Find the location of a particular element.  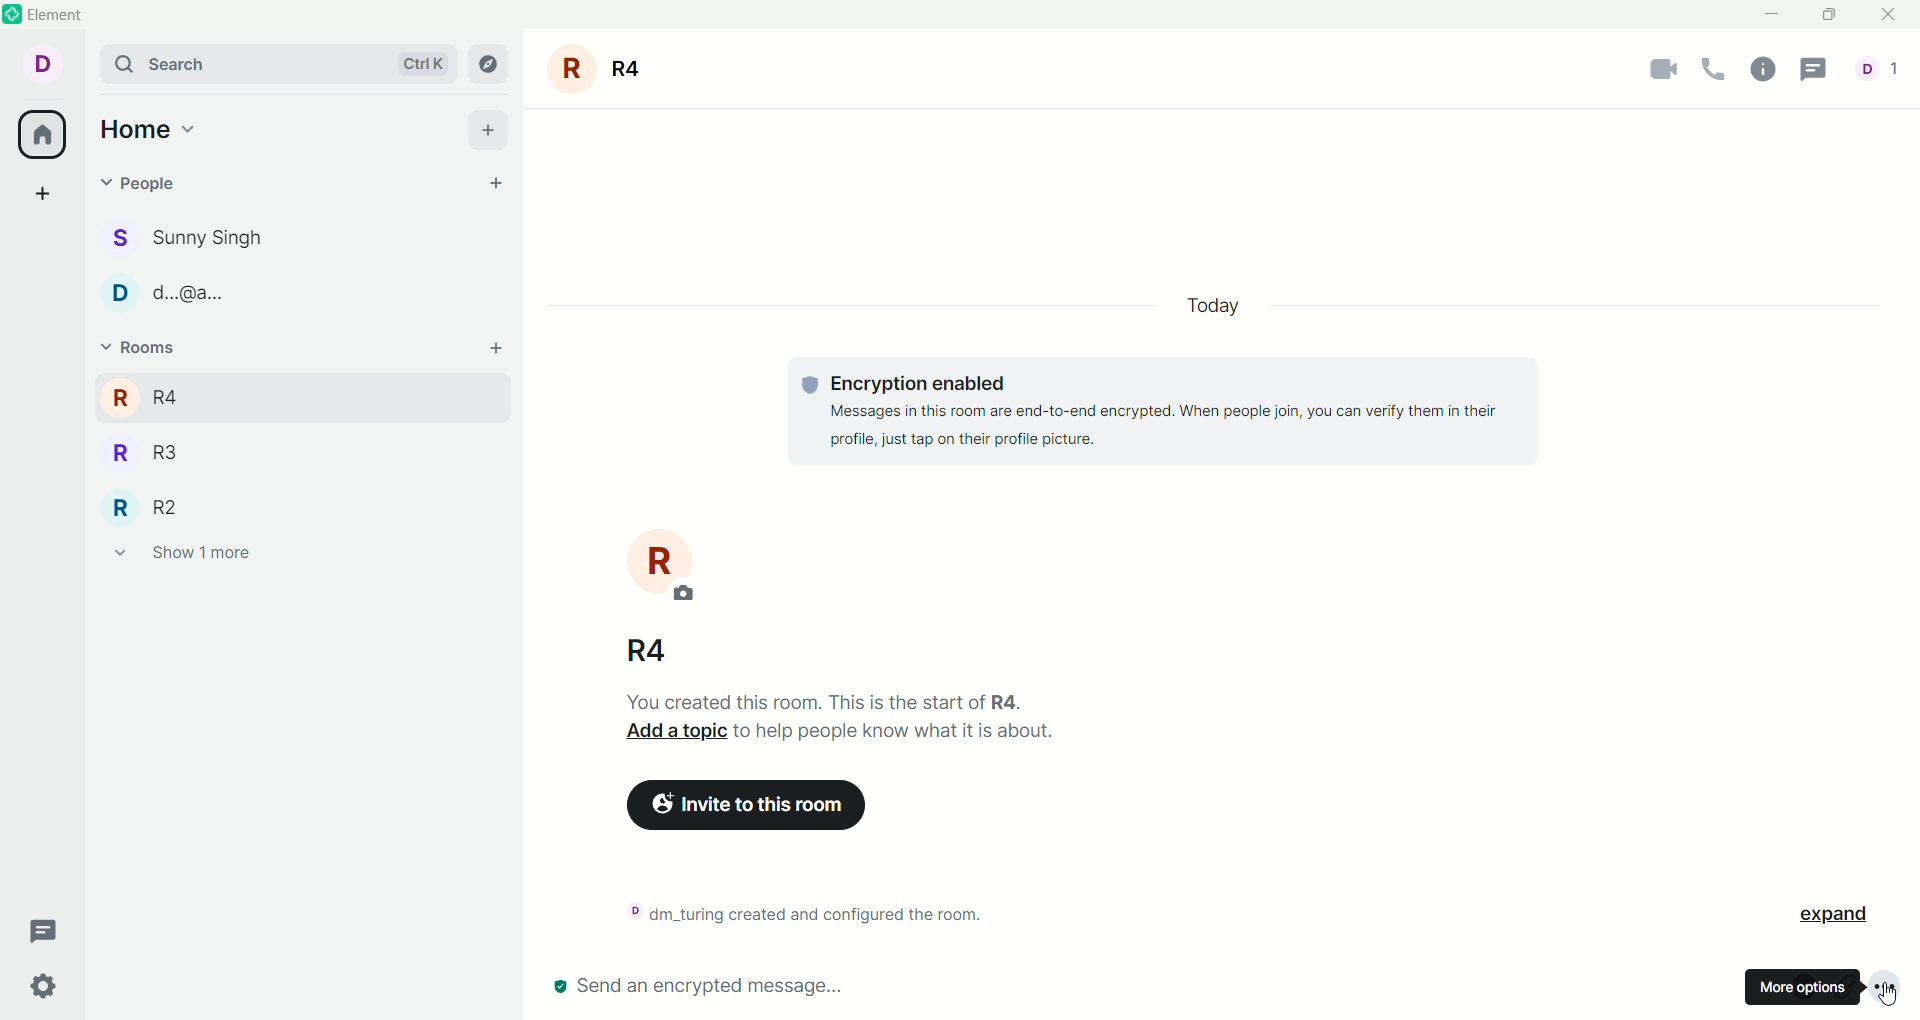

room name is located at coordinates (651, 649).